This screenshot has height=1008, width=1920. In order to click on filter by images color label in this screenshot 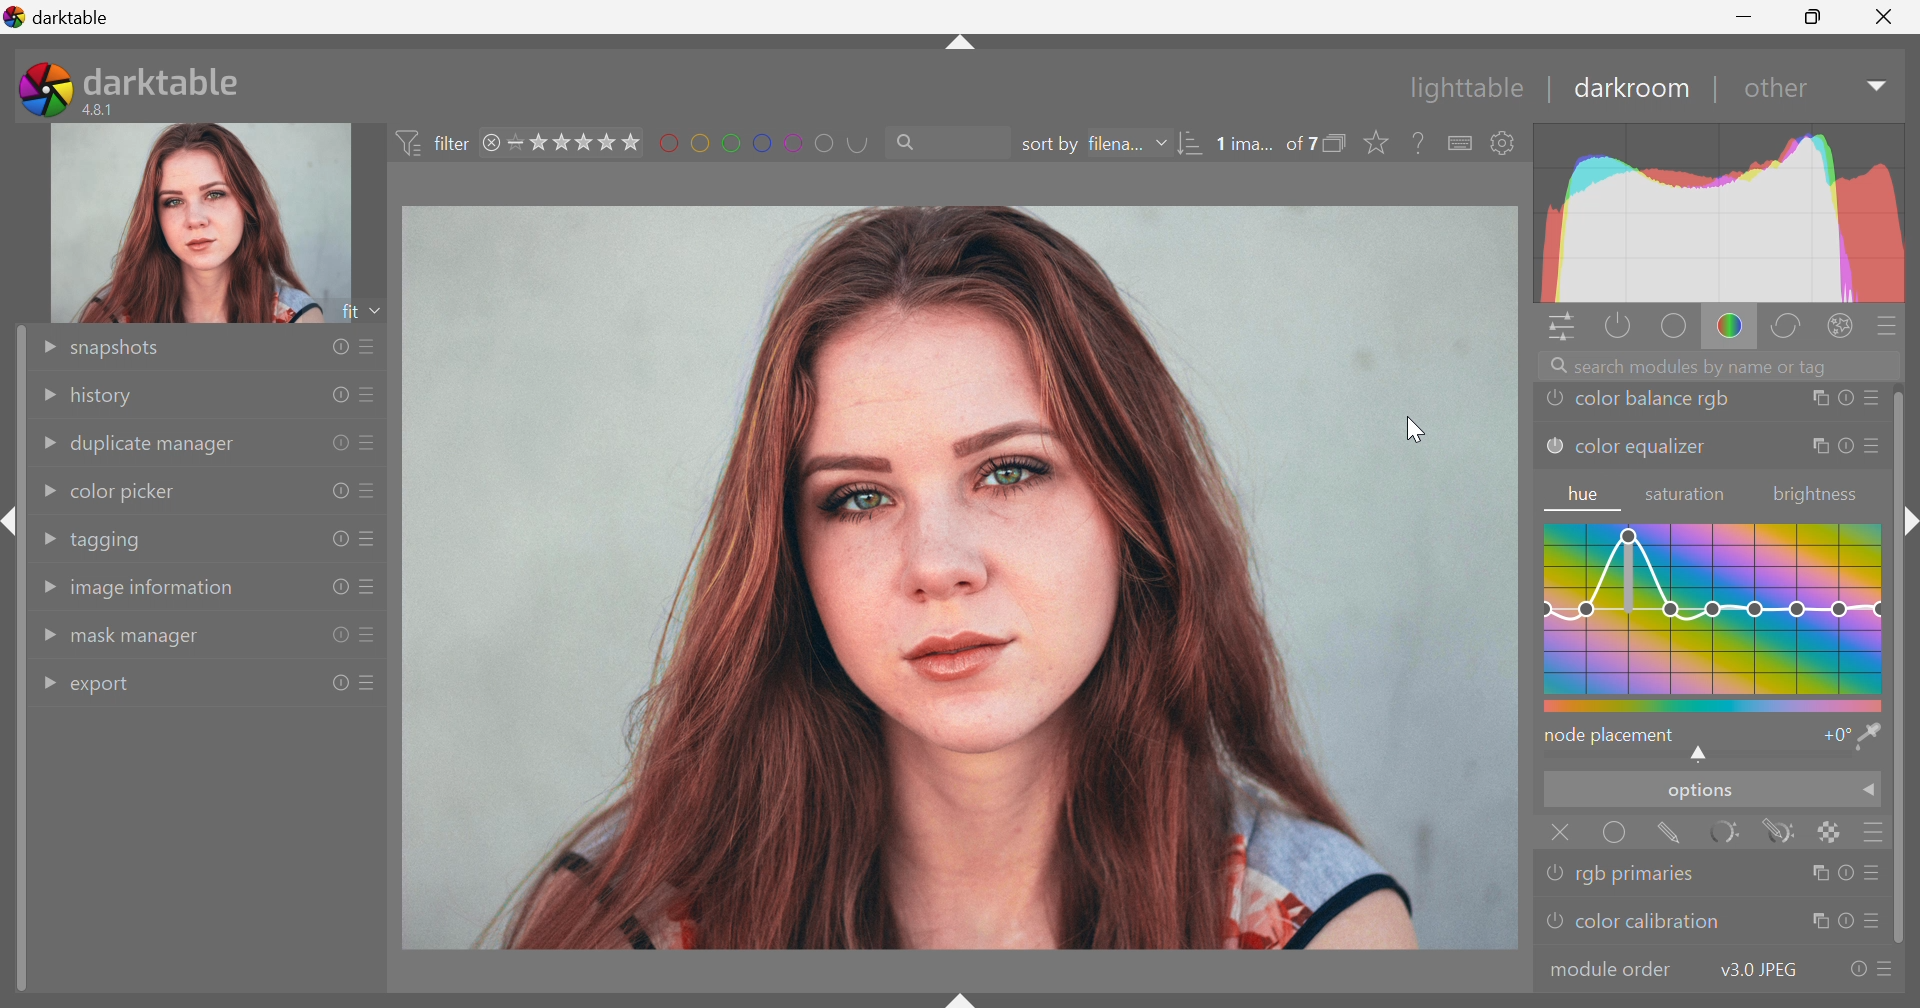, I will do `click(769, 142)`.